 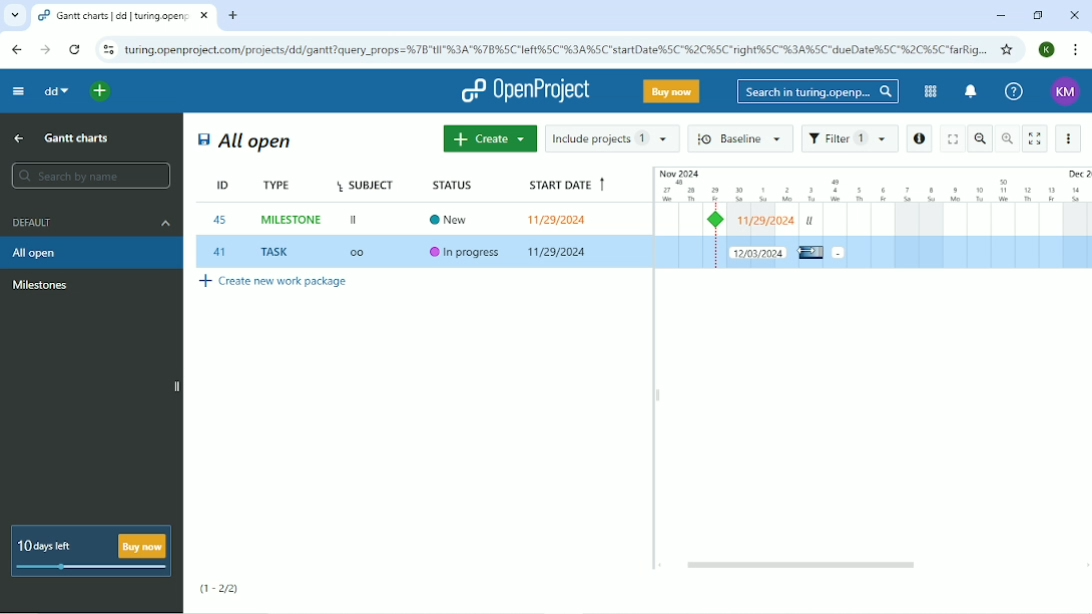 What do you see at coordinates (89, 222) in the screenshot?
I see `Default` at bounding box center [89, 222].